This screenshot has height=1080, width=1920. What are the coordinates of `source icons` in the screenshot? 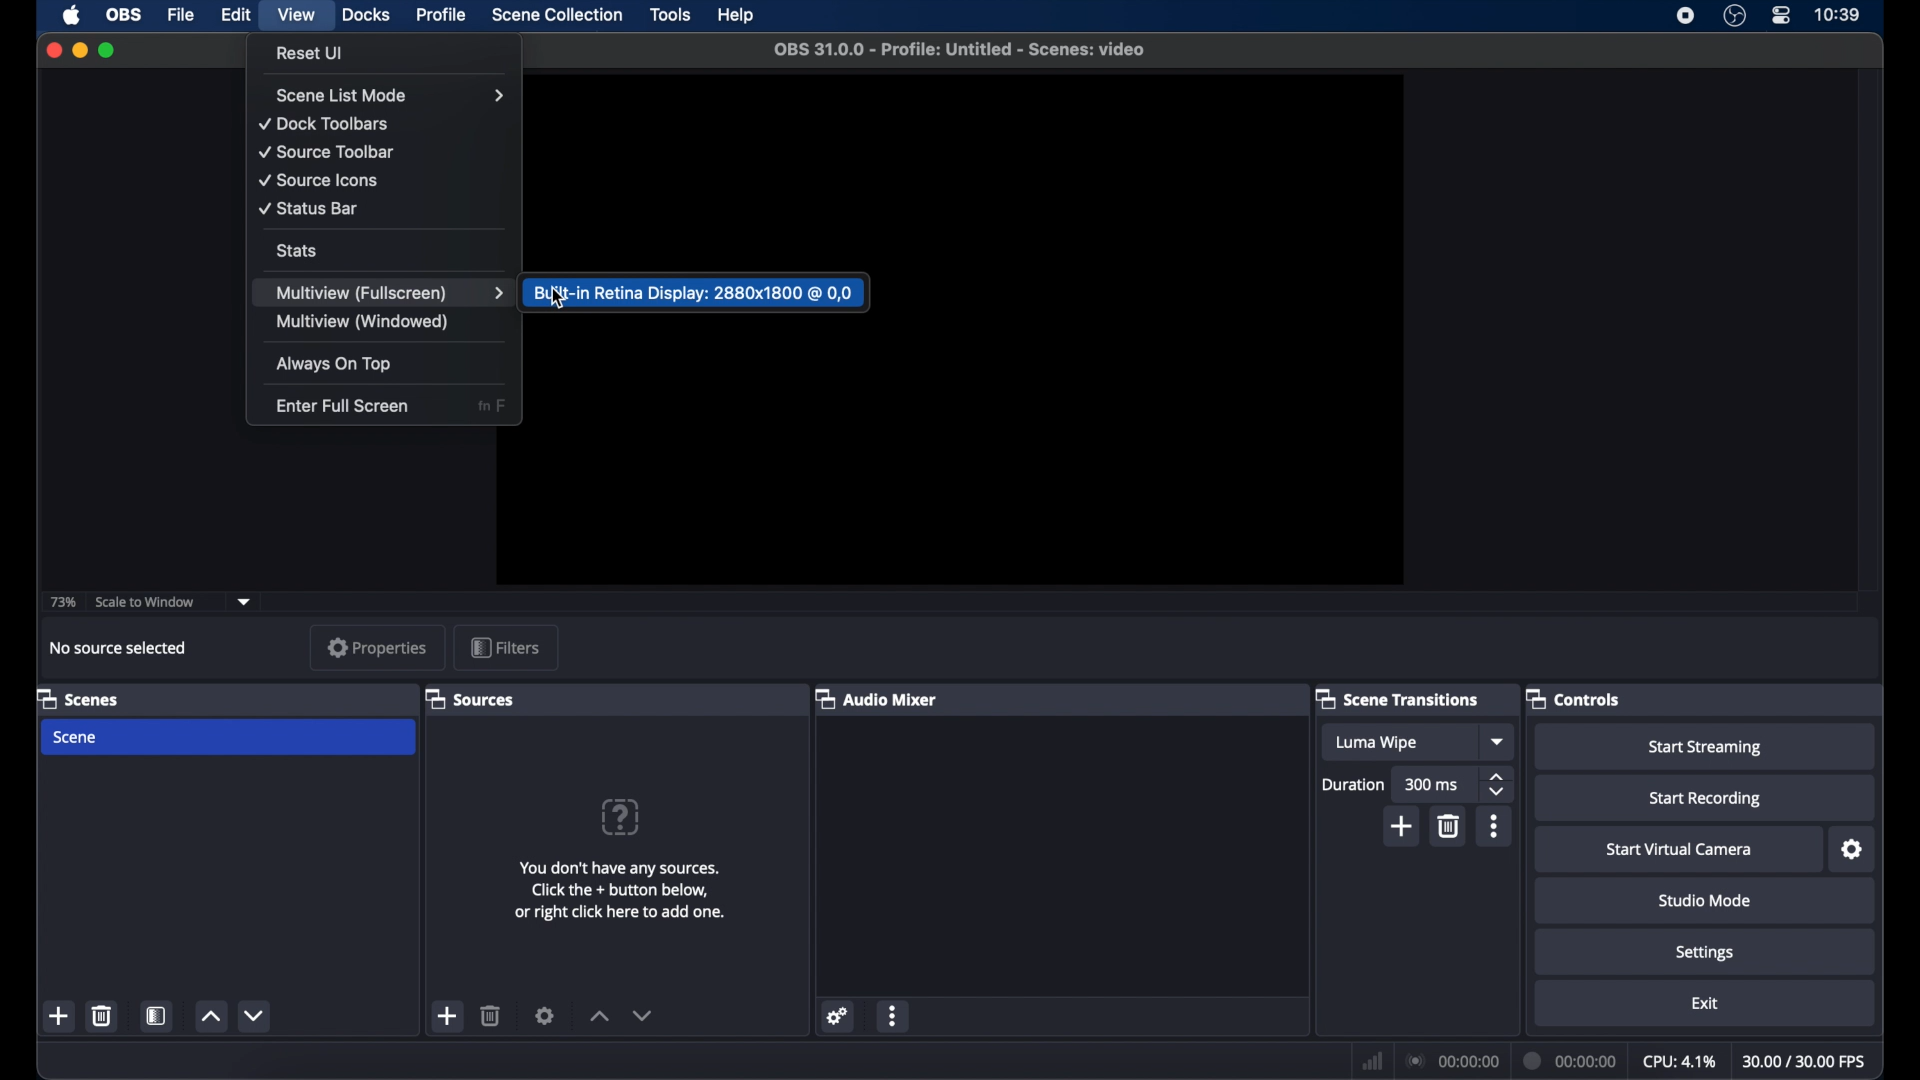 It's located at (320, 180).